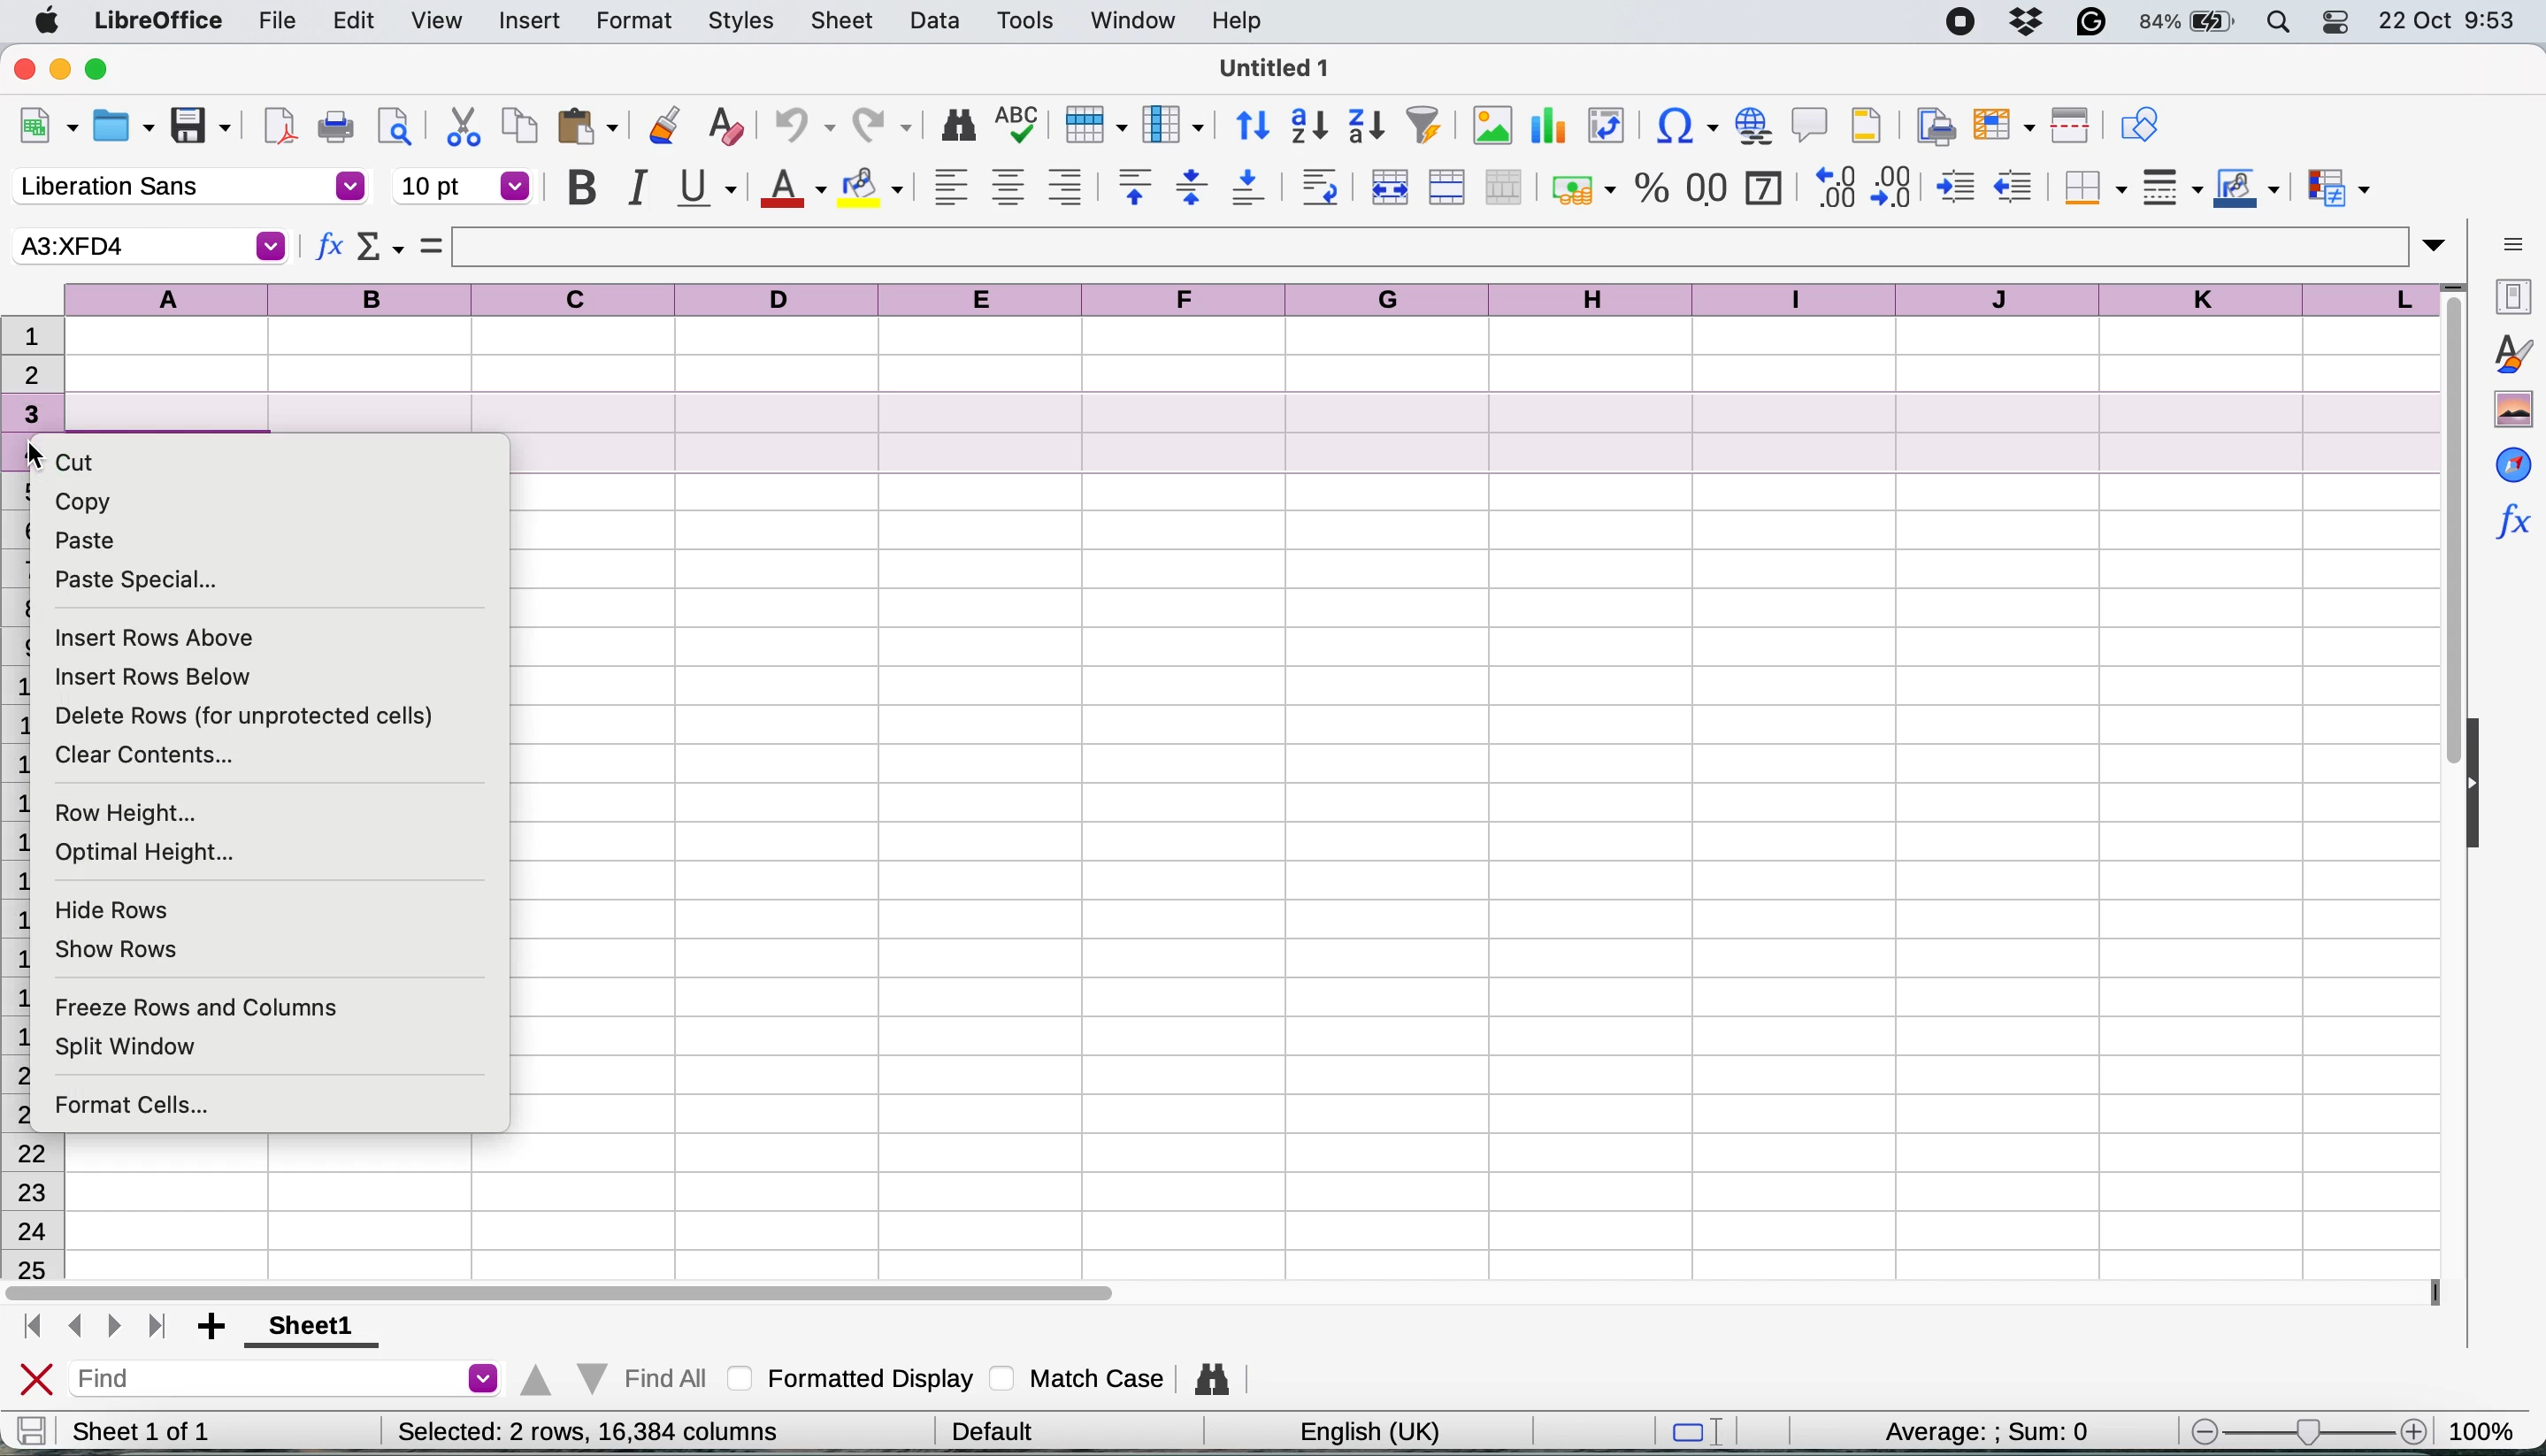  What do you see at coordinates (330, 250) in the screenshot?
I see `function wizard` at bounding box center [330, 250].